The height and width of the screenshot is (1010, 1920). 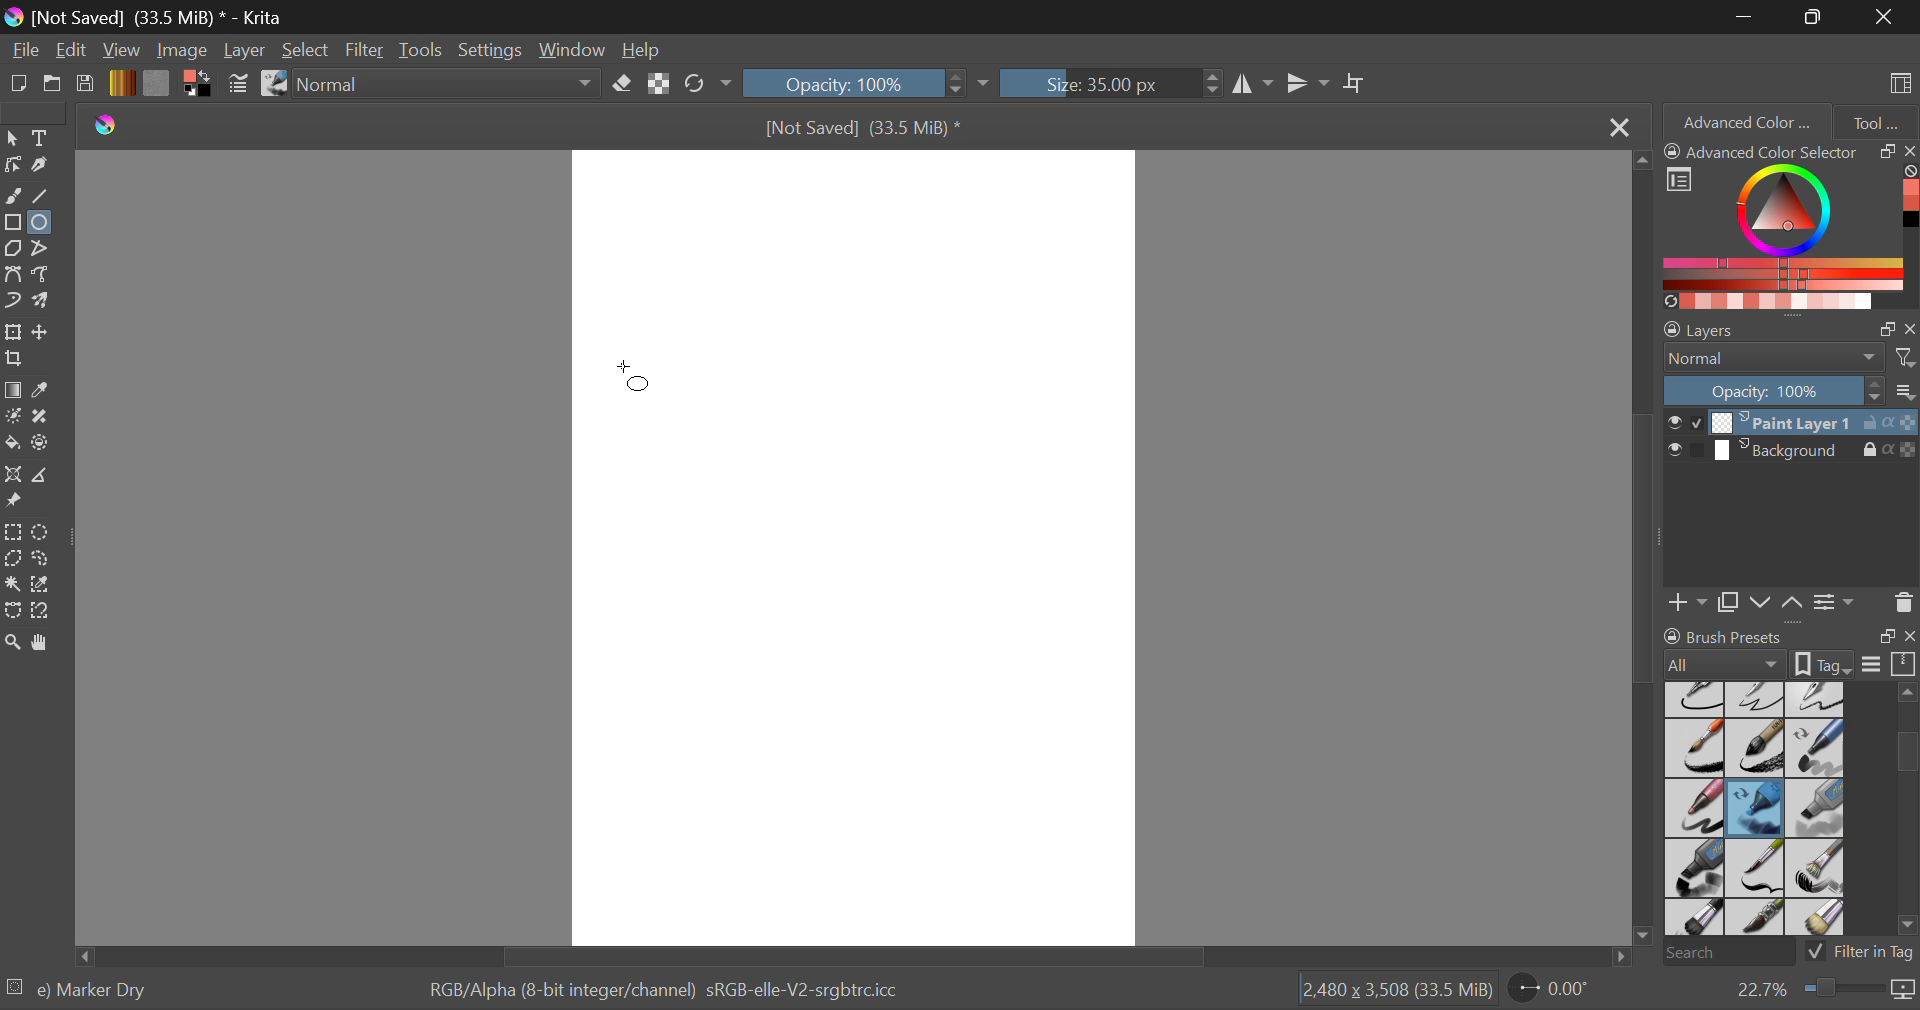 What do you see at coordinates (12, 392) in the screenshot?
I see `Gradient Fill` at bounding box center [12, 392].